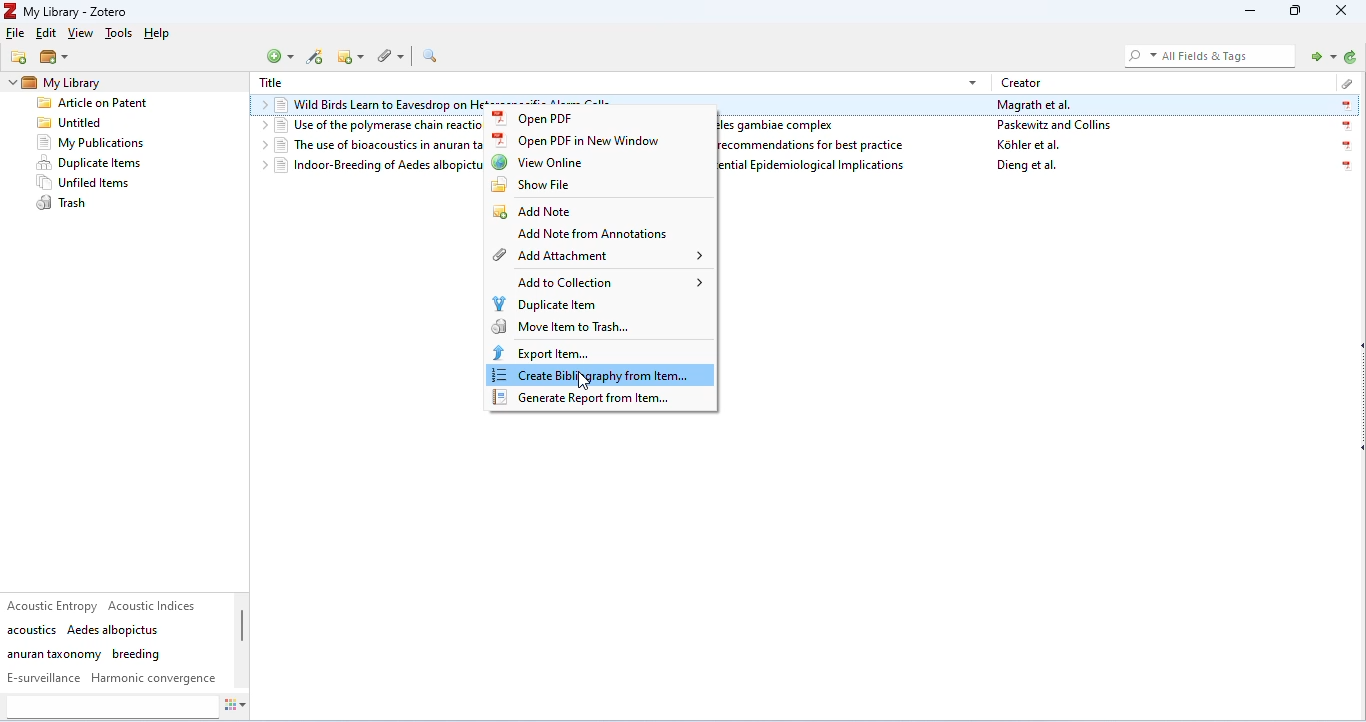  What do you see at coordinates (560, 327) in the screenshot?
I see `move item to trash` at bounding box center [560, 327].